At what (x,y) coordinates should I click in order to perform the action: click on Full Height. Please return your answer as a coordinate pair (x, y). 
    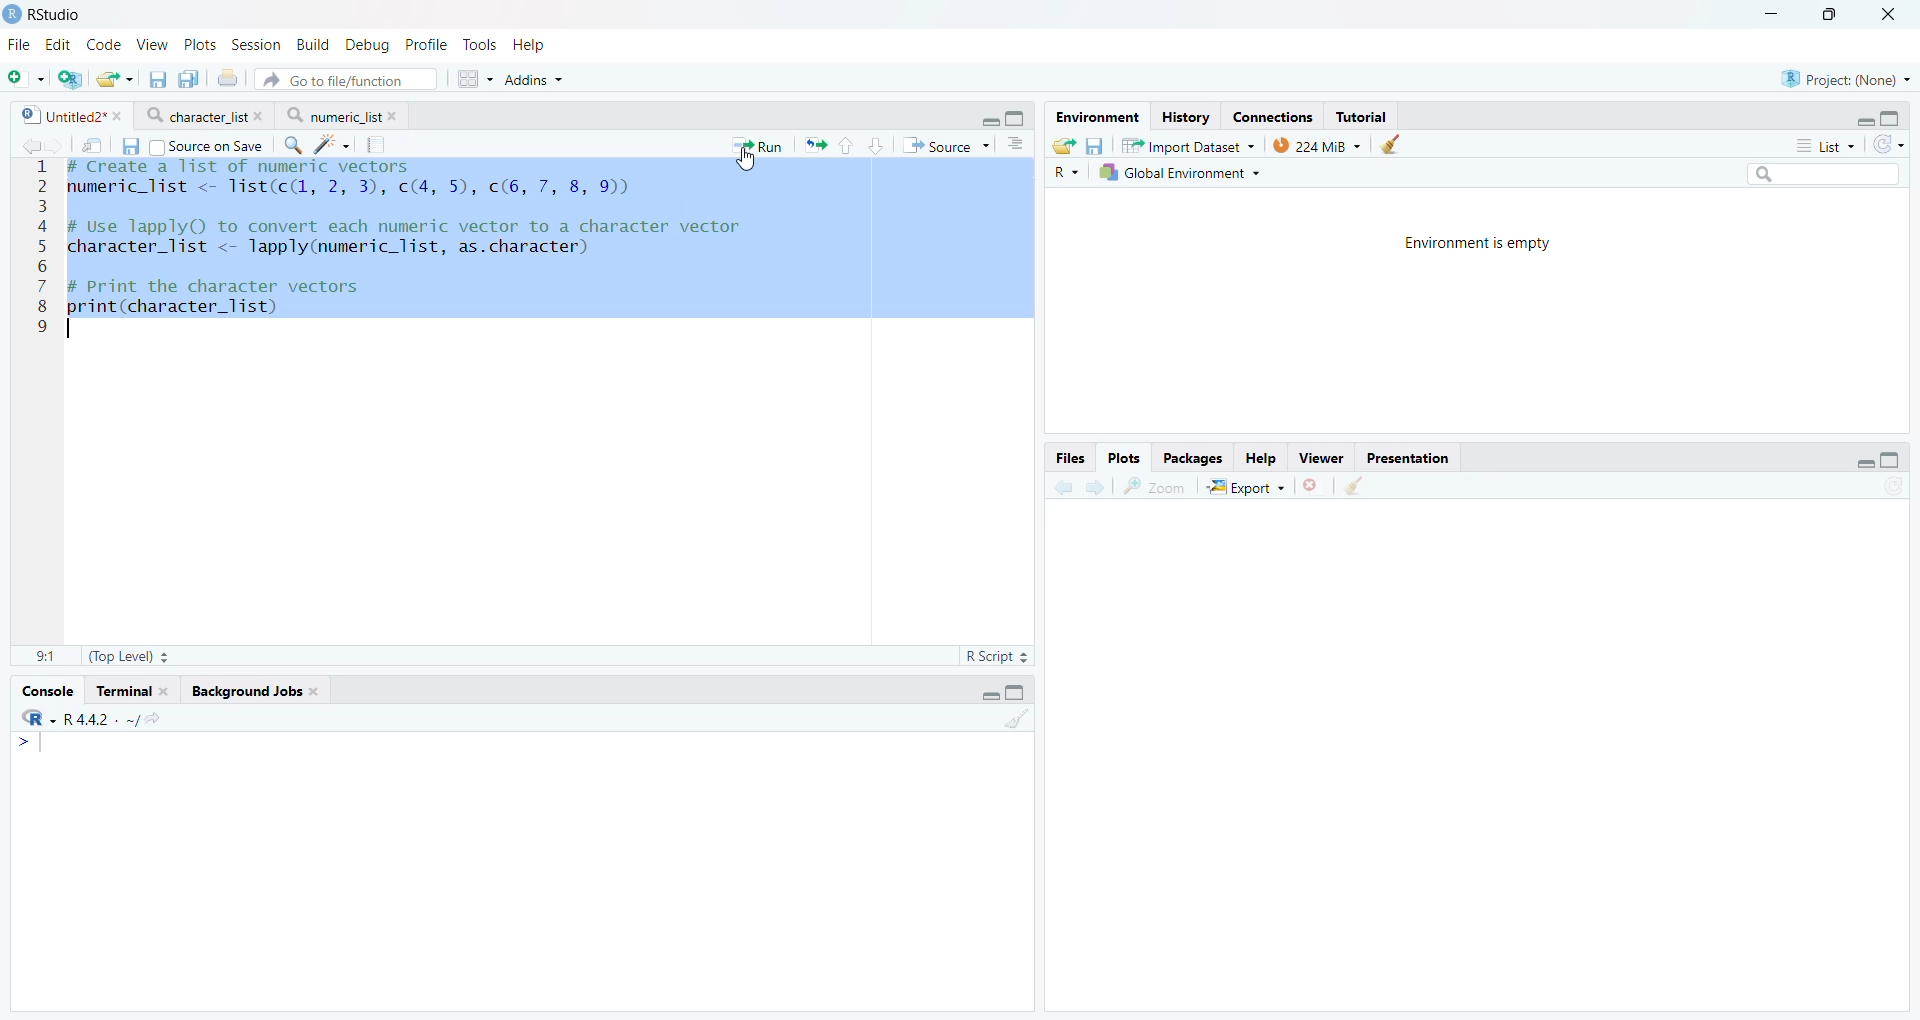
    Looking at the image, I should click on (1892, 115).